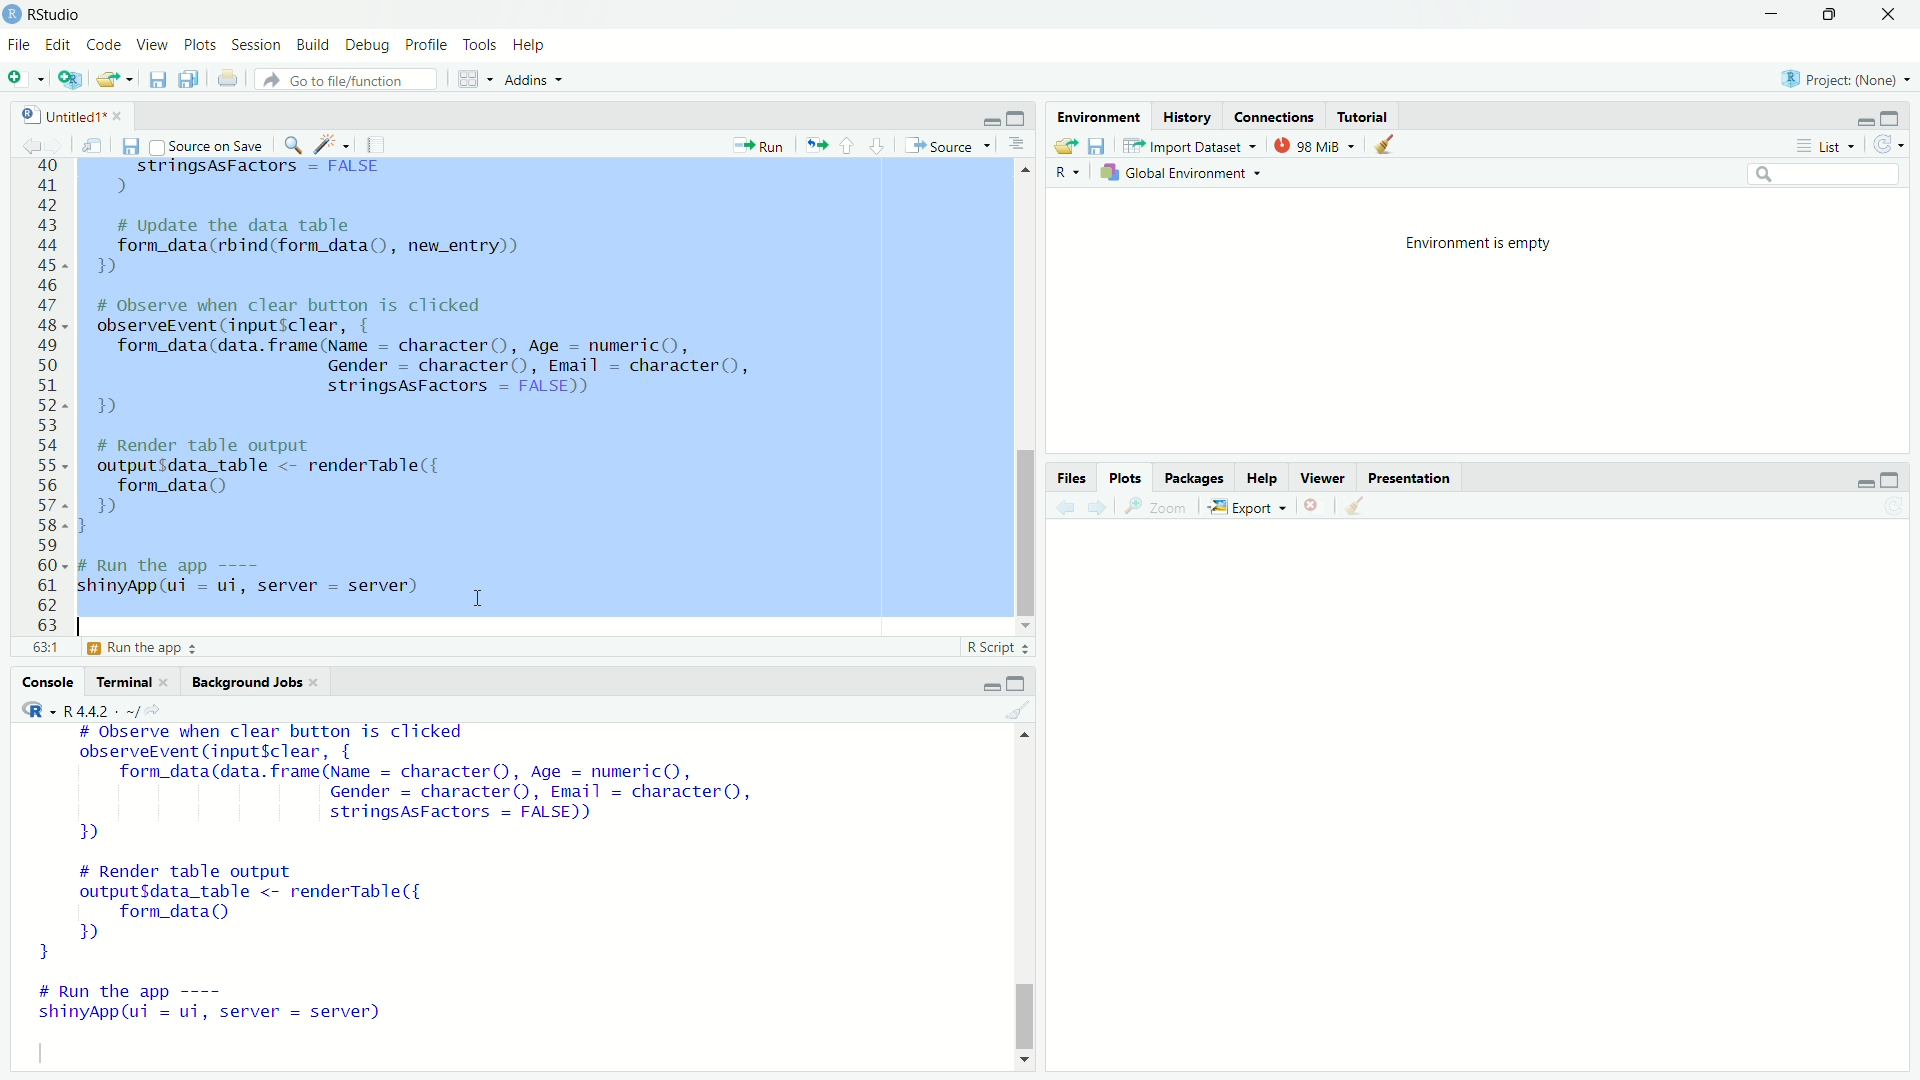 The image size is (1920, 1080). Describe the element at coordinates (256, 45) in the screenshot. I see `Session` at that location.